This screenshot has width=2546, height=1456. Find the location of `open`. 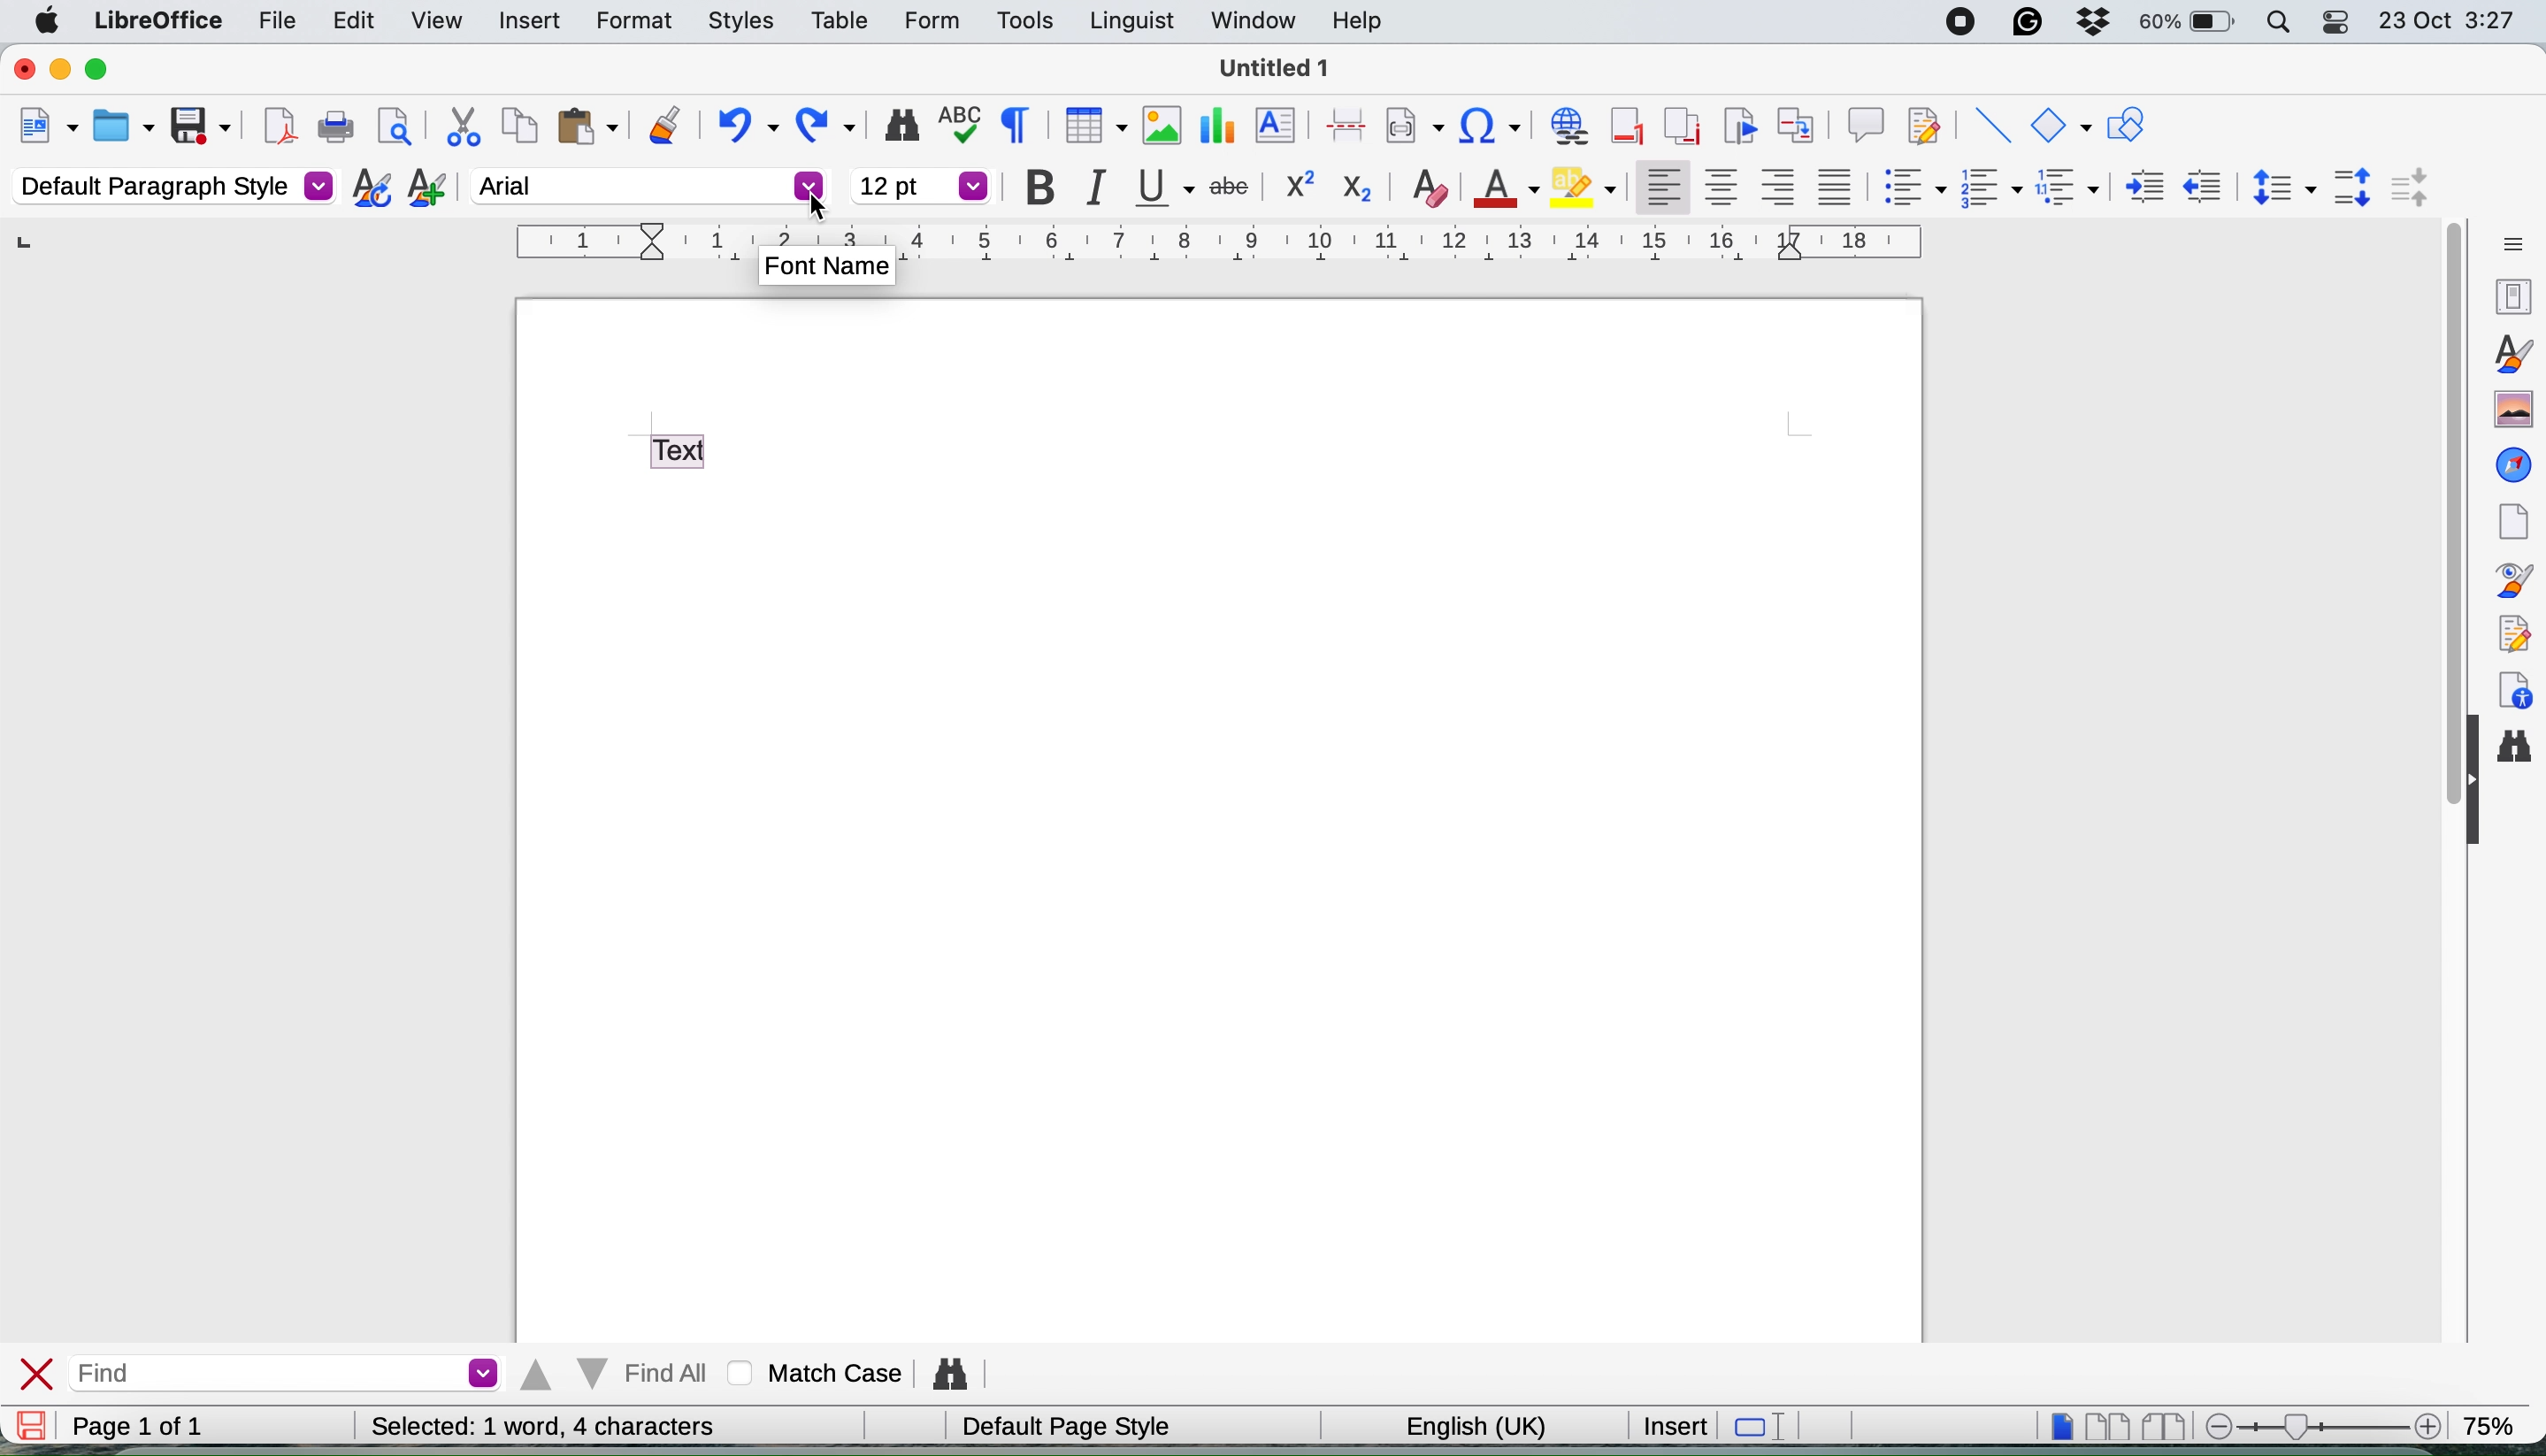

open is located at coordinates (124, 126).